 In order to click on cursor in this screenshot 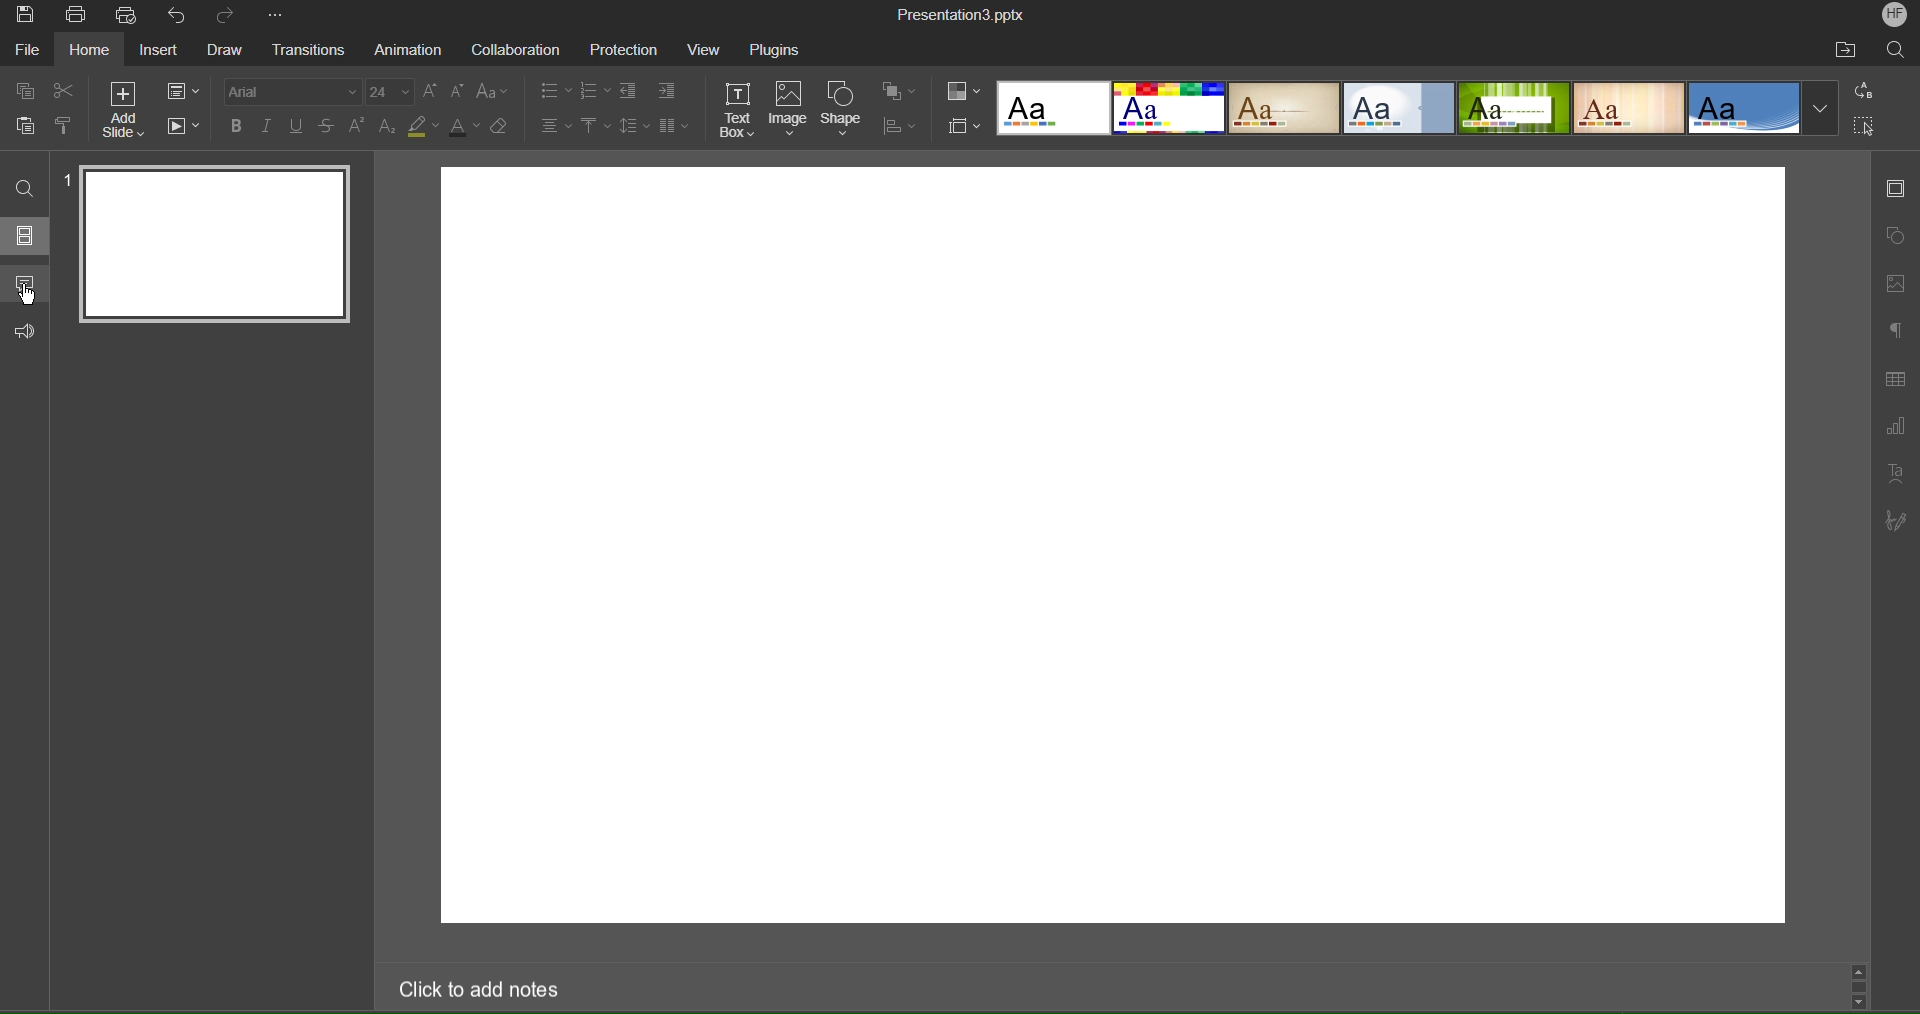, I will do `click(33, 296)`.